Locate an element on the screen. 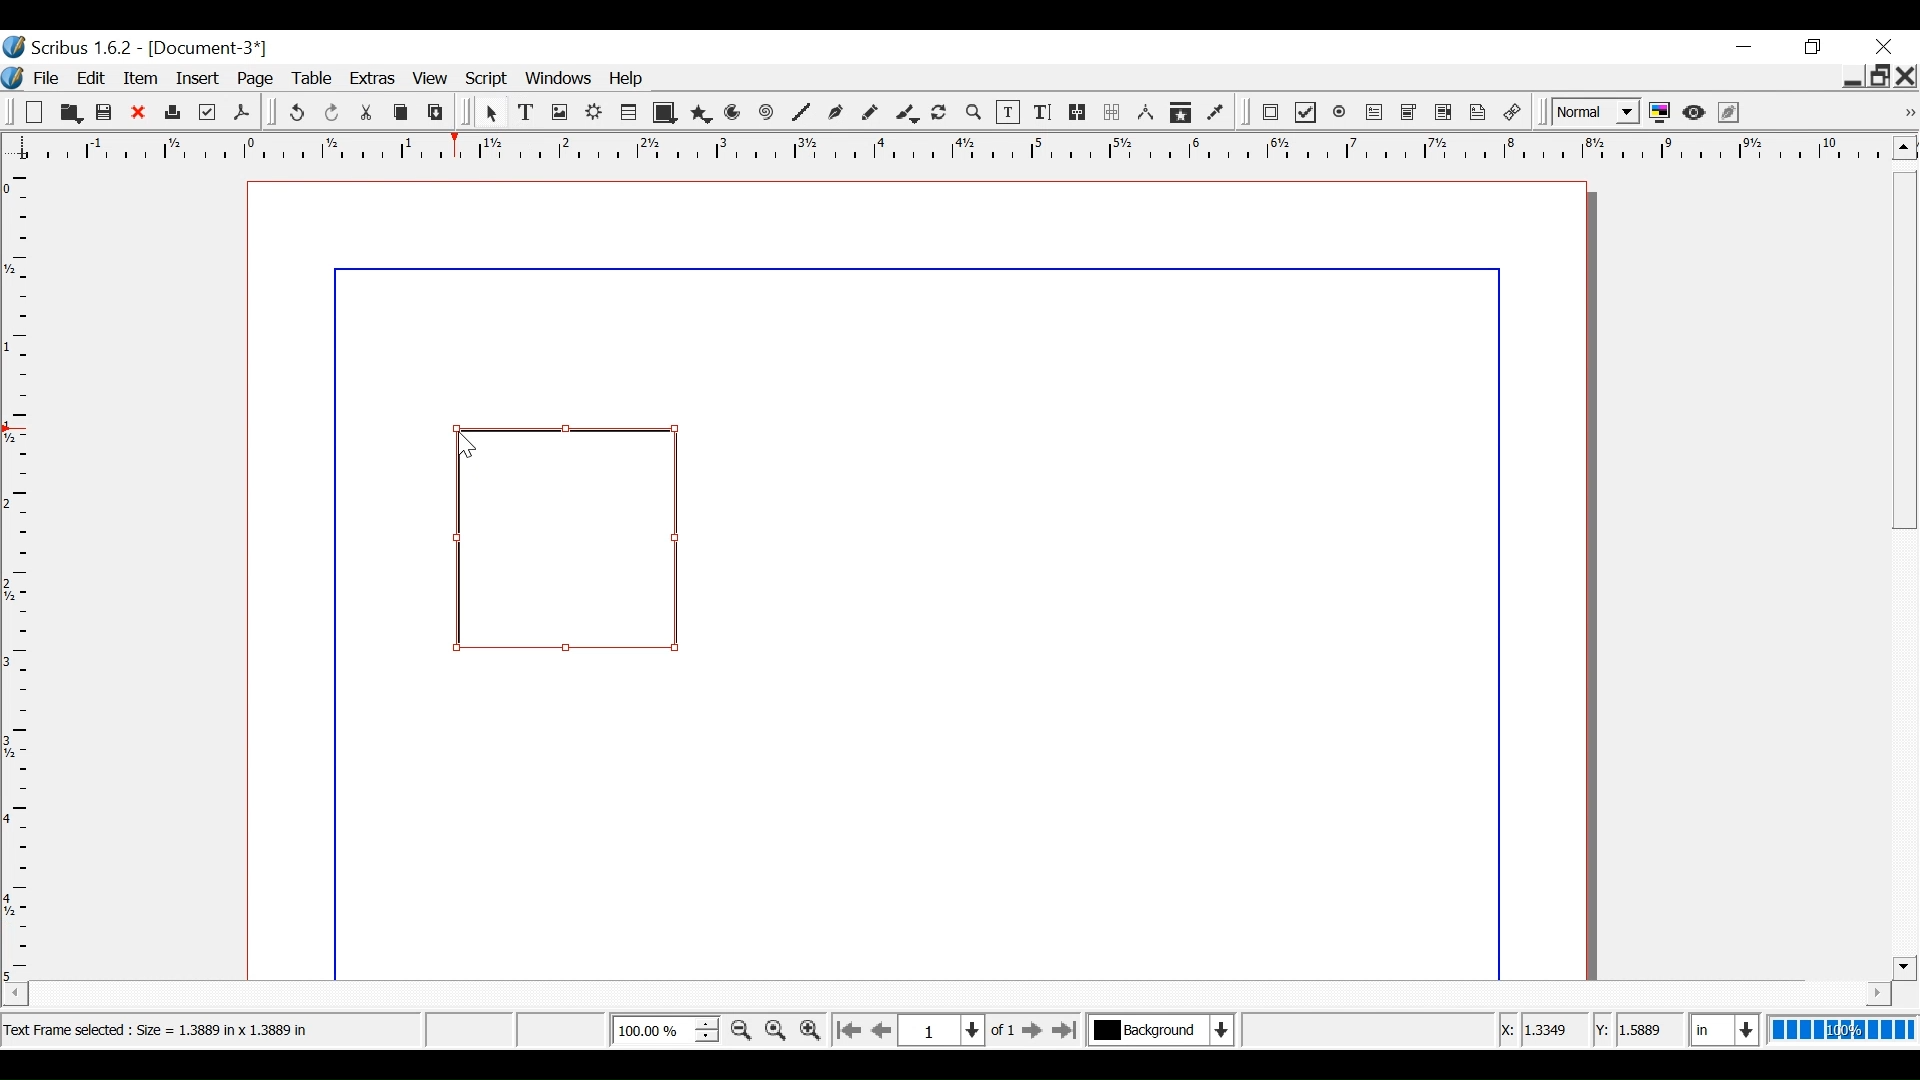  X Coordinates is located at coordinates (1541, 1031).